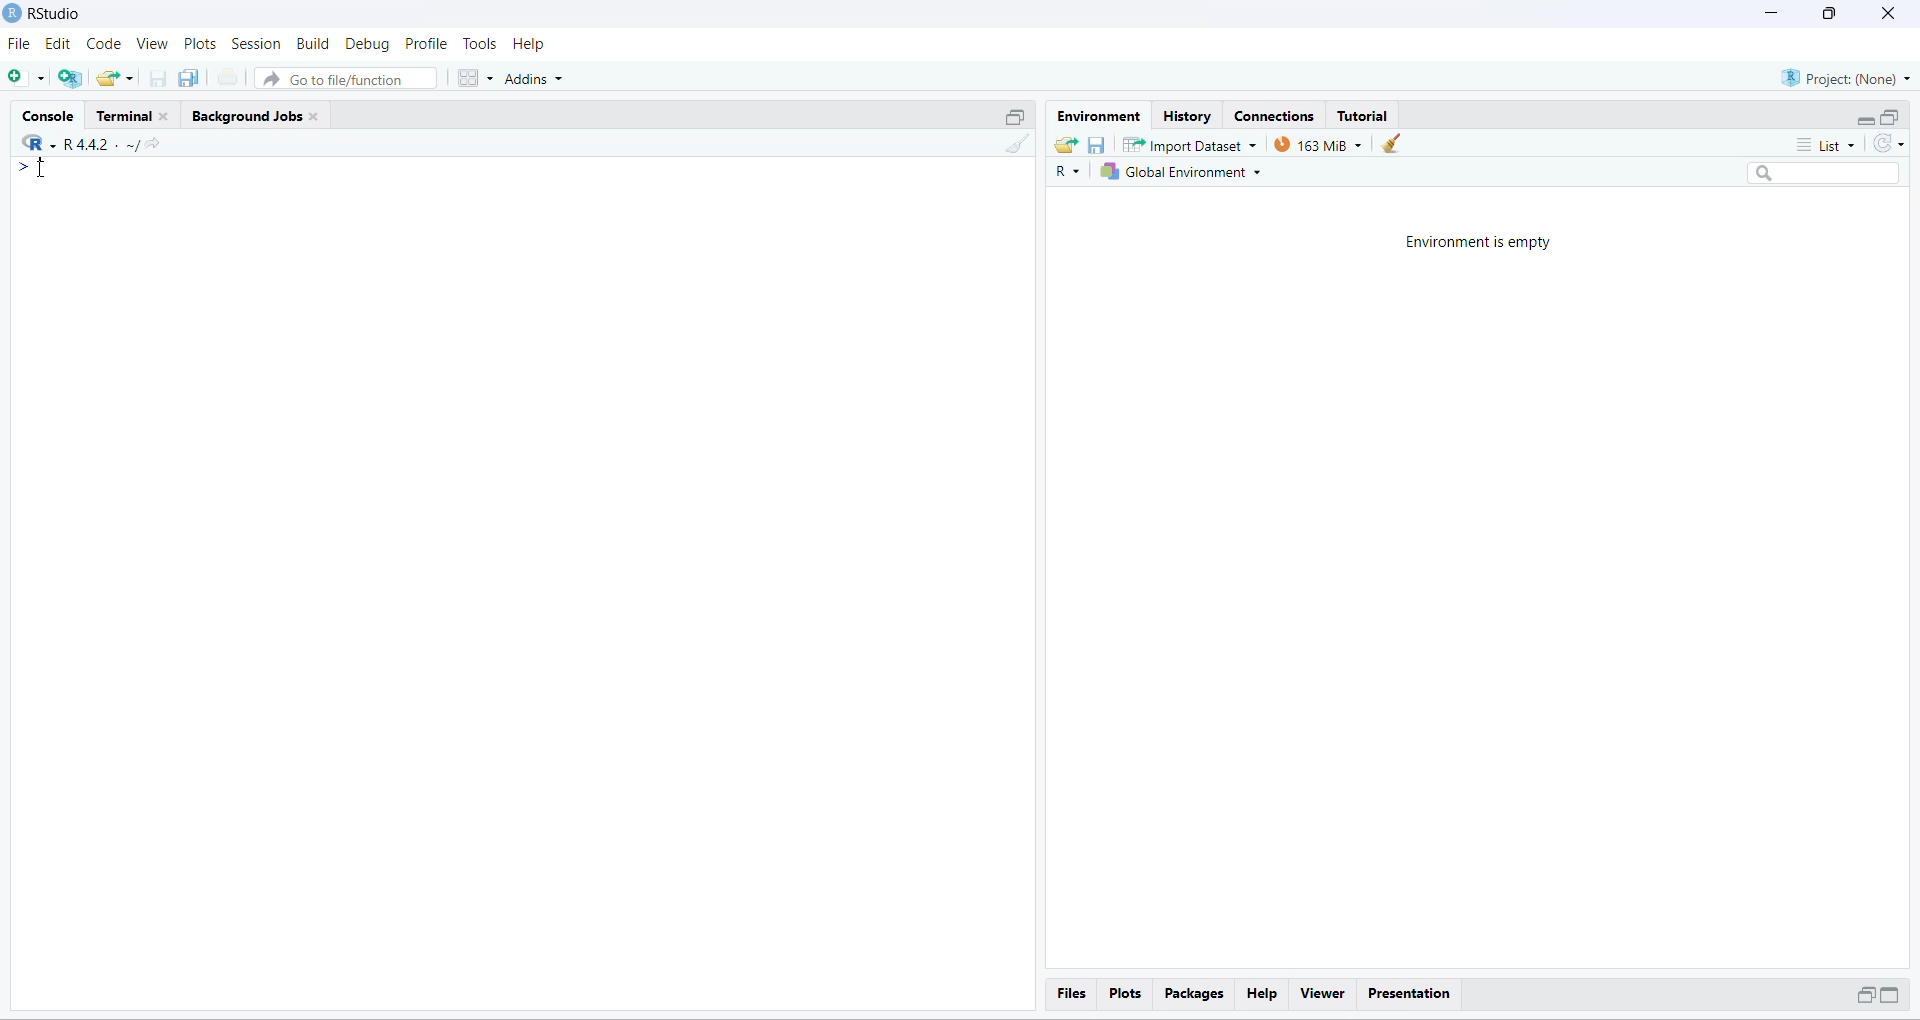 This screenshot has height=1020, width=1920. Describe the element at coordinates (1072, 993) in the screenshot. I see `Files` at that location.